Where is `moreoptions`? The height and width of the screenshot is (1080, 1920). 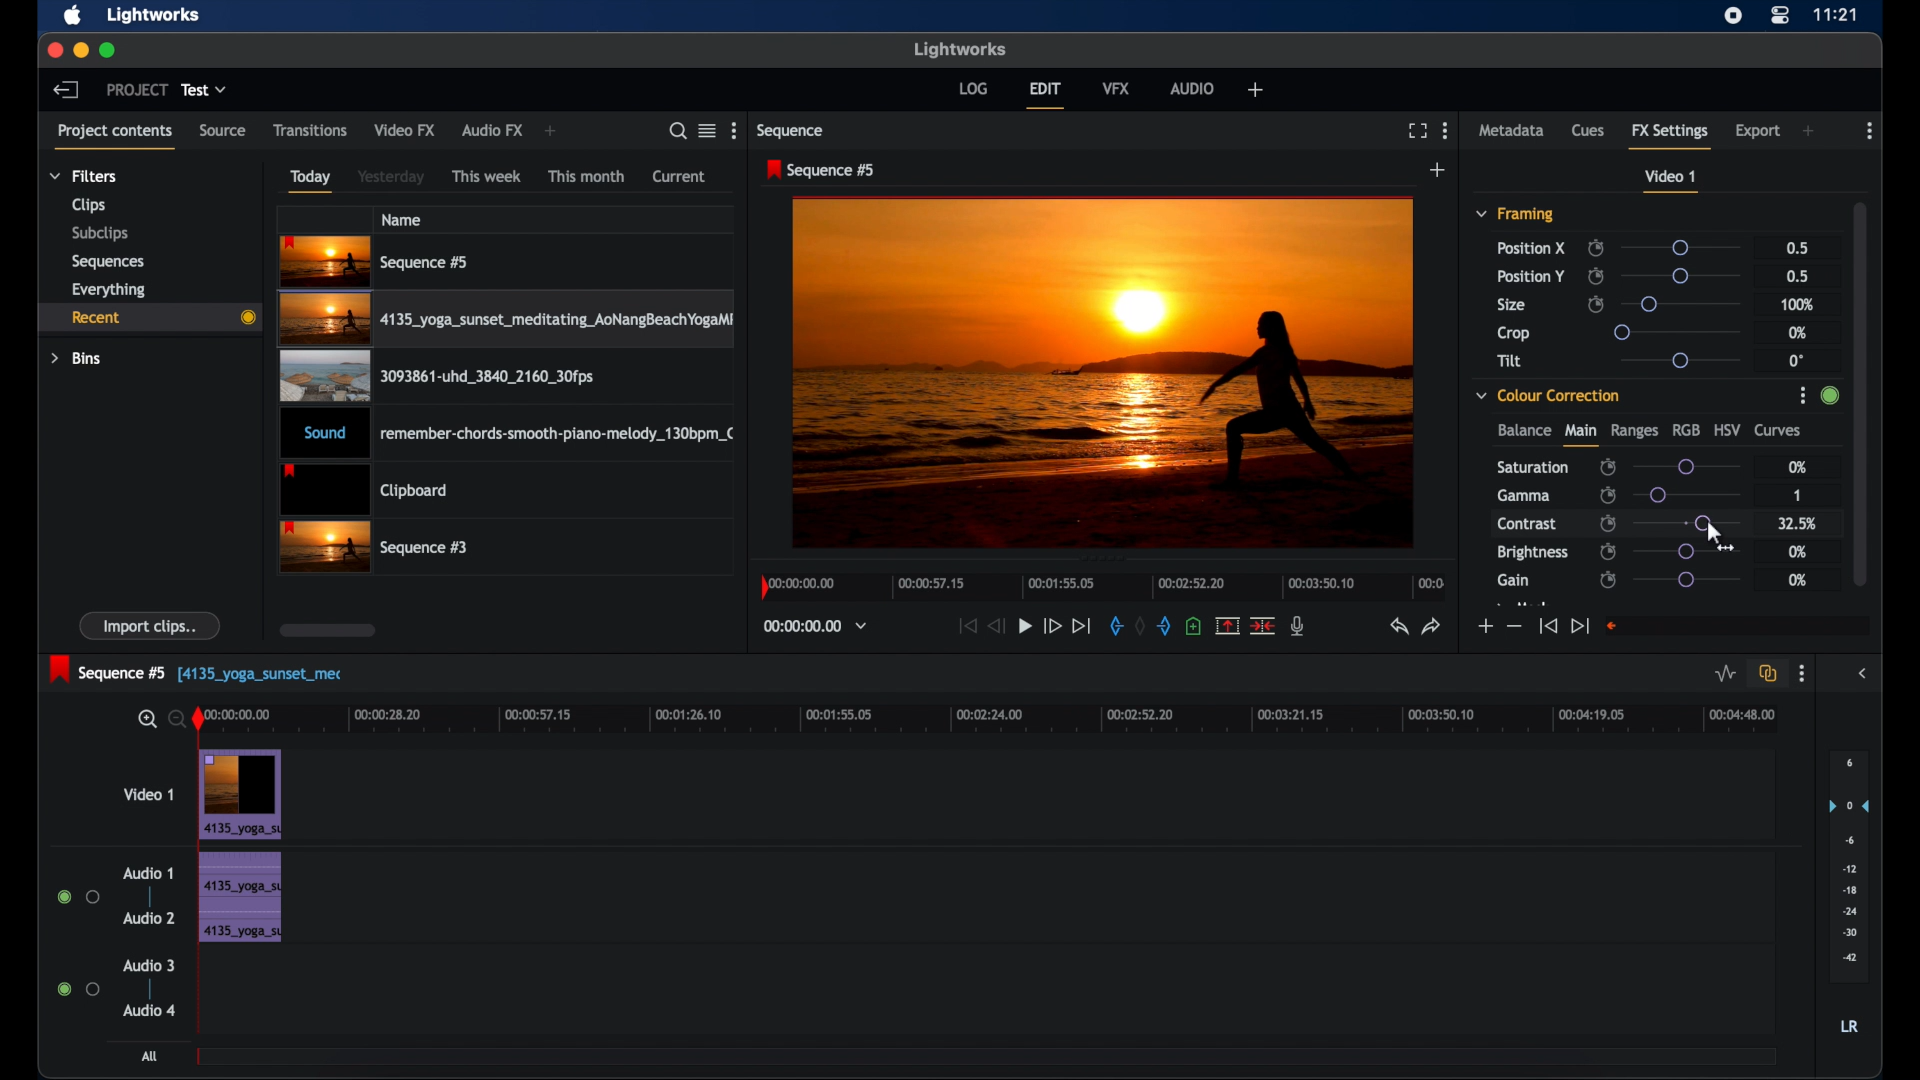
moreoptions is located at coordinates (1446, 129).